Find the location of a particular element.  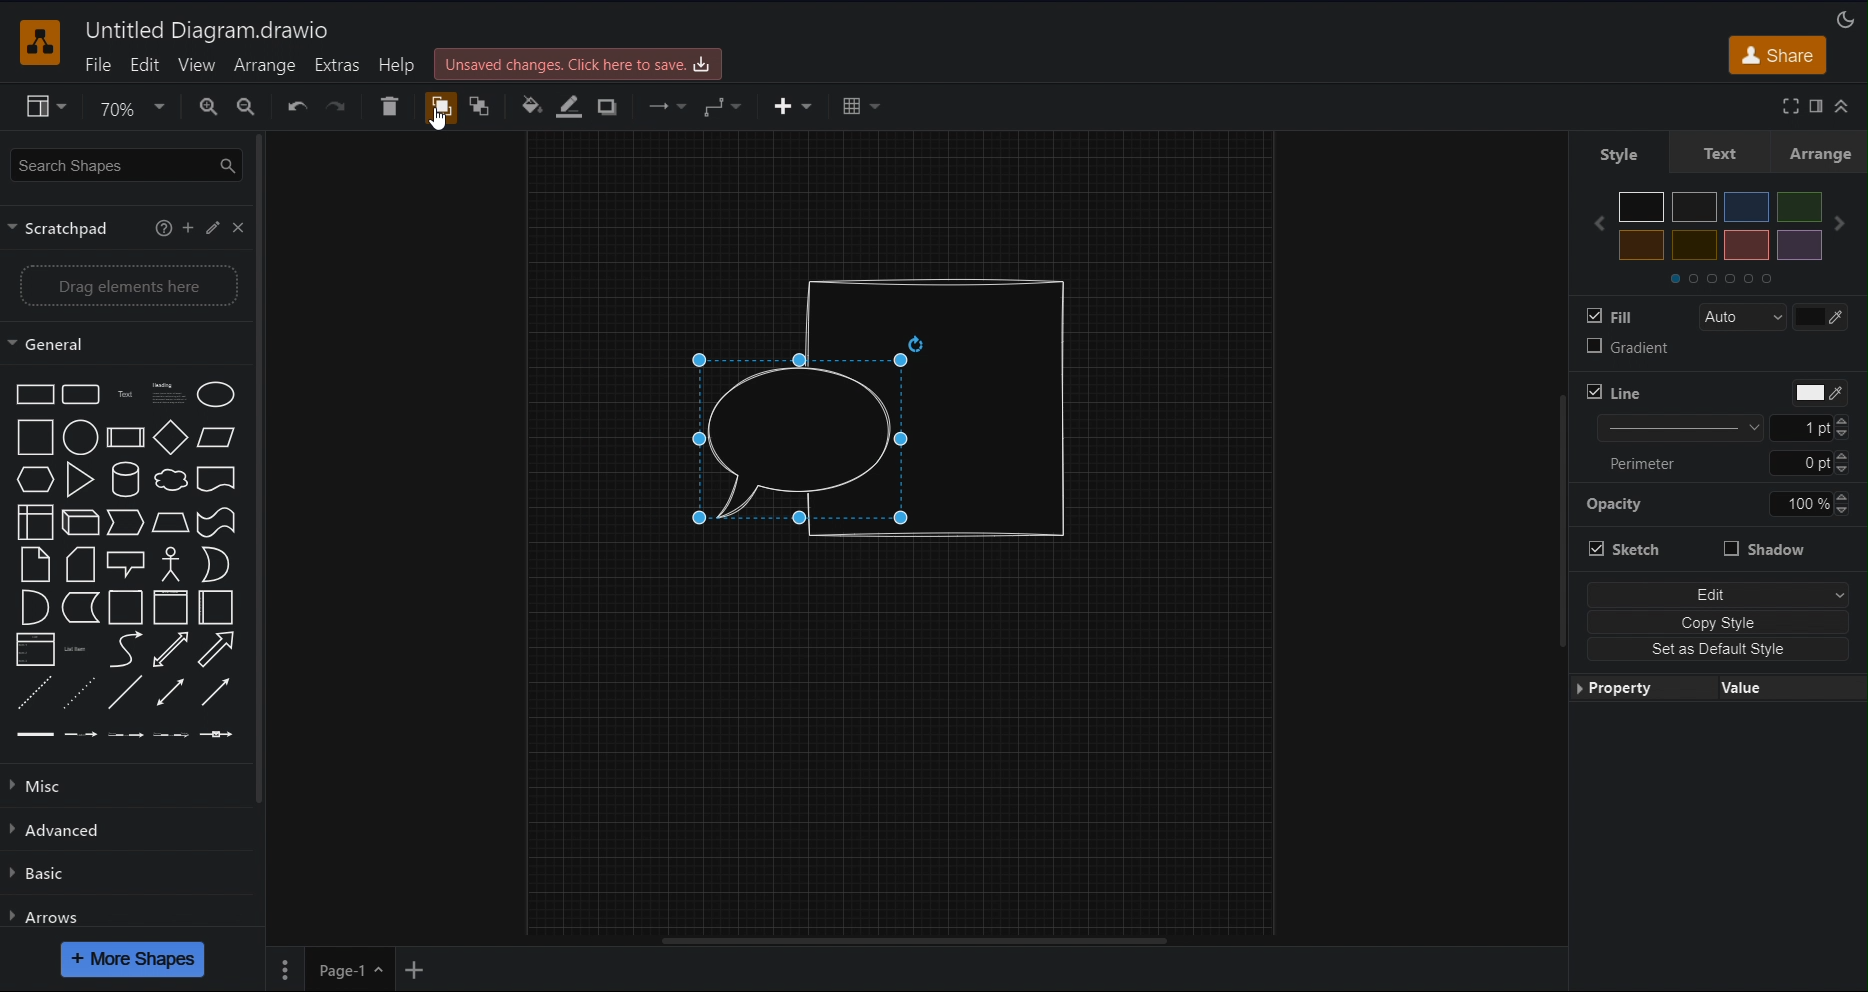

Increase/Decrease line thickness is located at coordinates (1842, 463).